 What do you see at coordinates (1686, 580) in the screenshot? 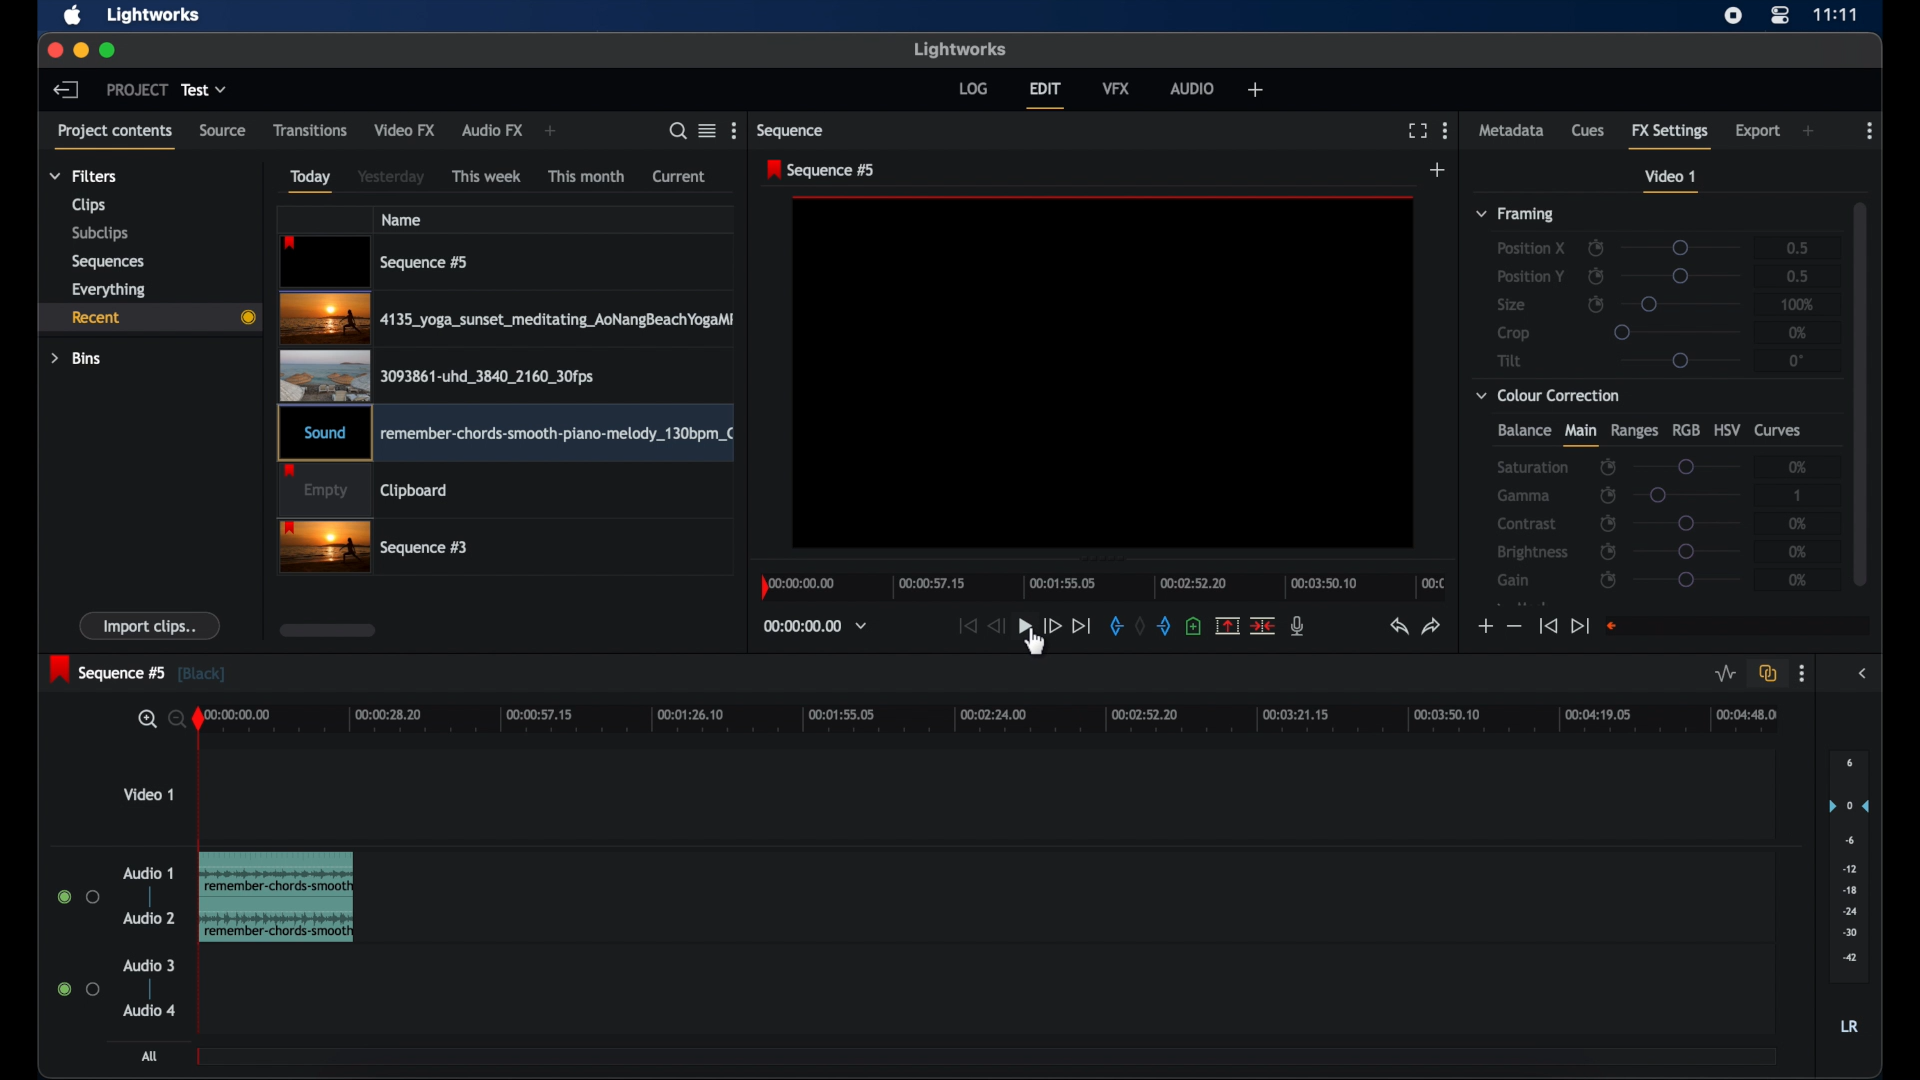
I see `slider` at bounding box center [1686, 580].